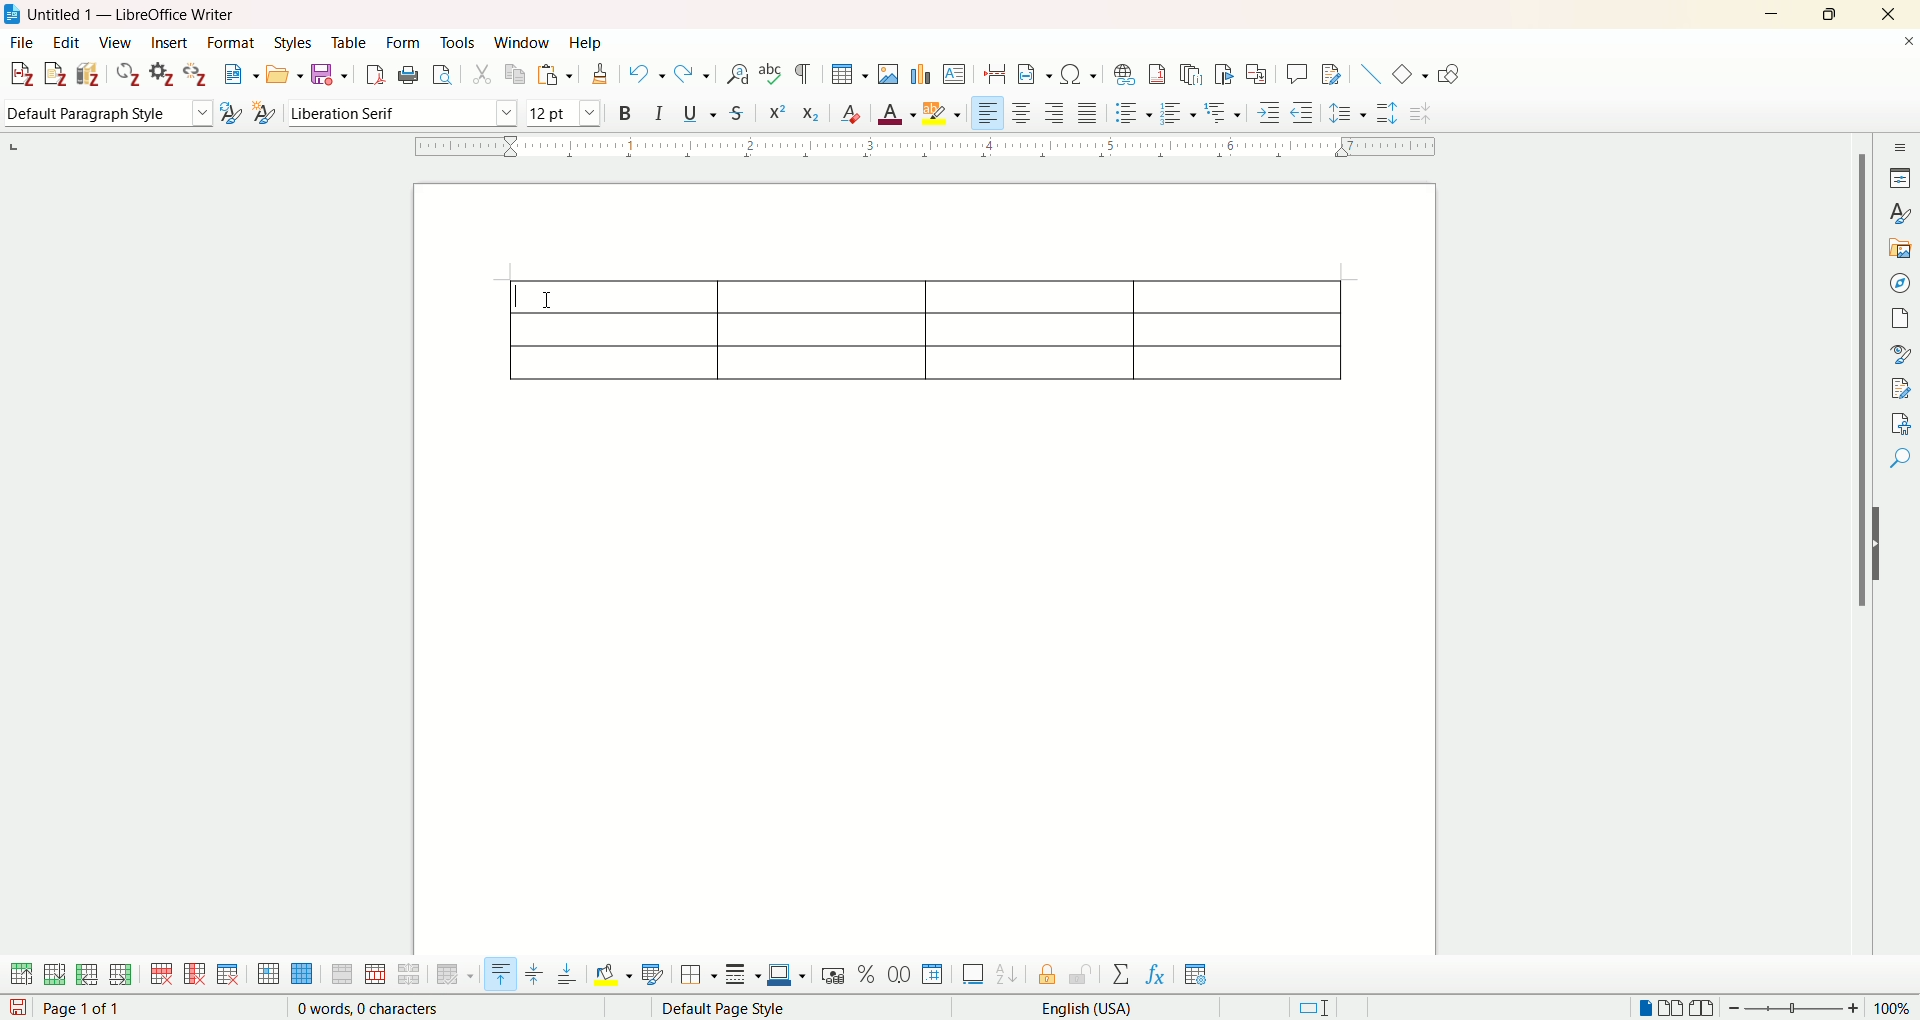 This screenshot has height=1020, width=1920. What do you see at coordinates (158, 970) in the screenshot?
I see `delete row` at bounding box center [158, 970].